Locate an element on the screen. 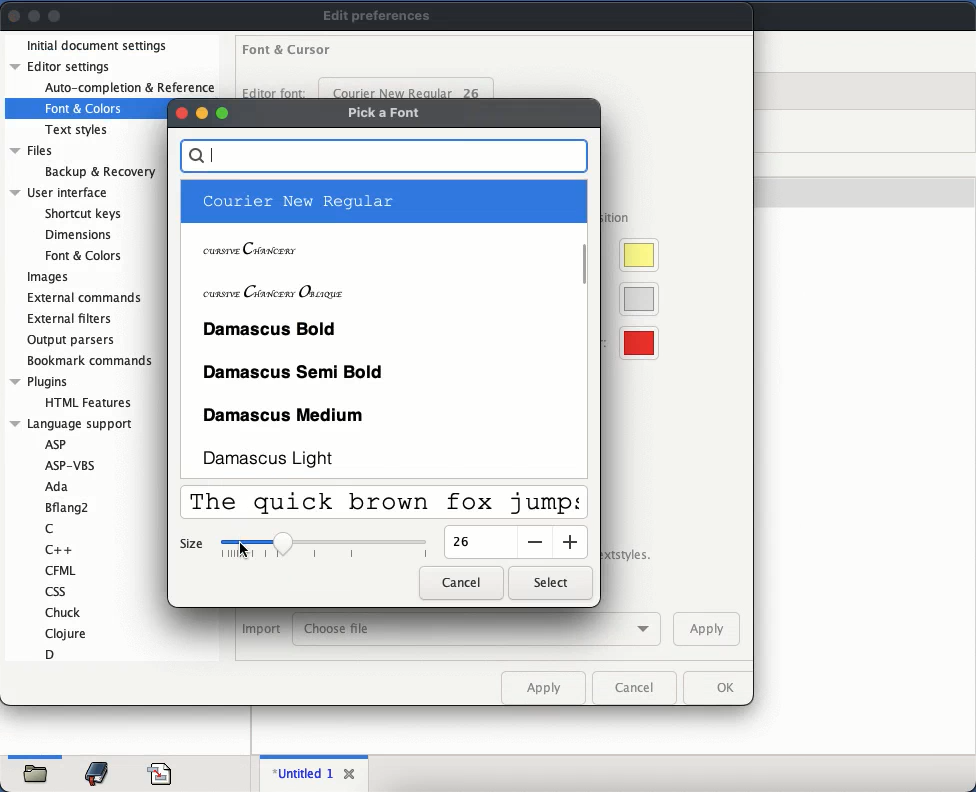 The image size is (976, 792). code is located at coordinates (160, 771).